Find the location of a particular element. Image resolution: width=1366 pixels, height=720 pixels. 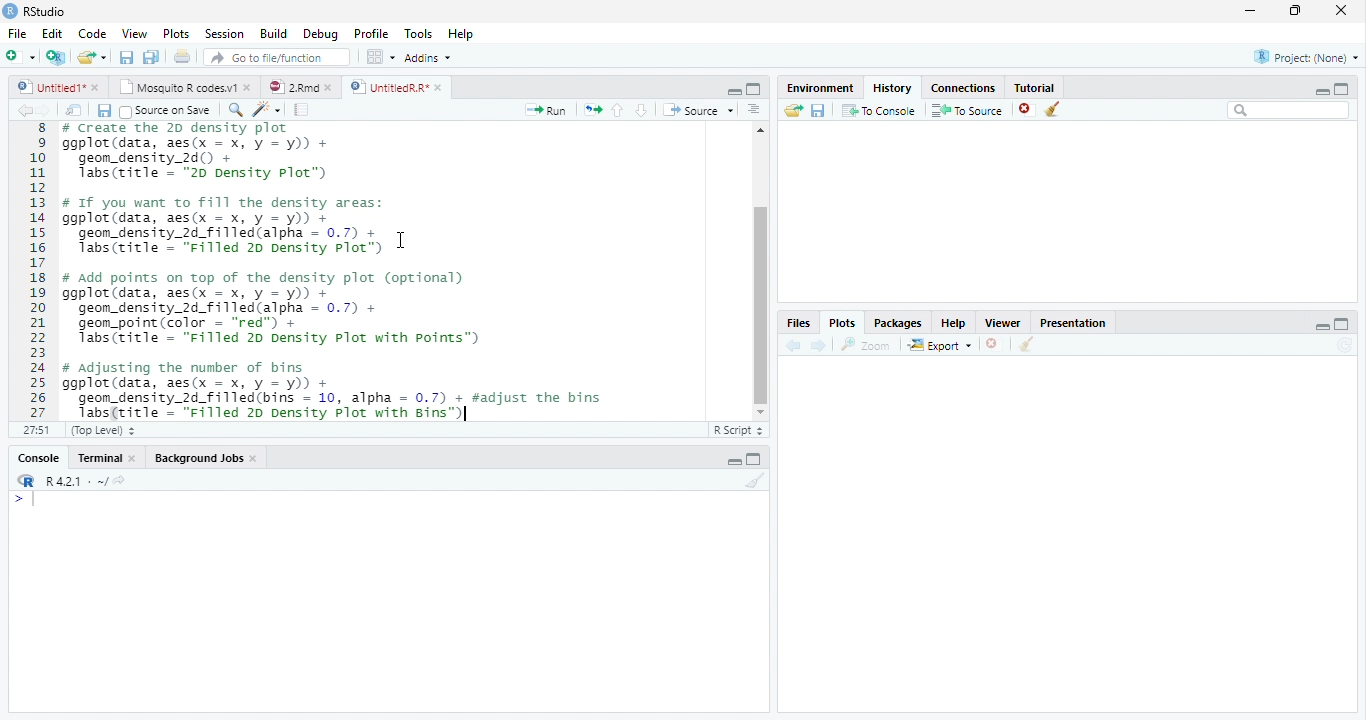

export is located at coordinates (939, 346).